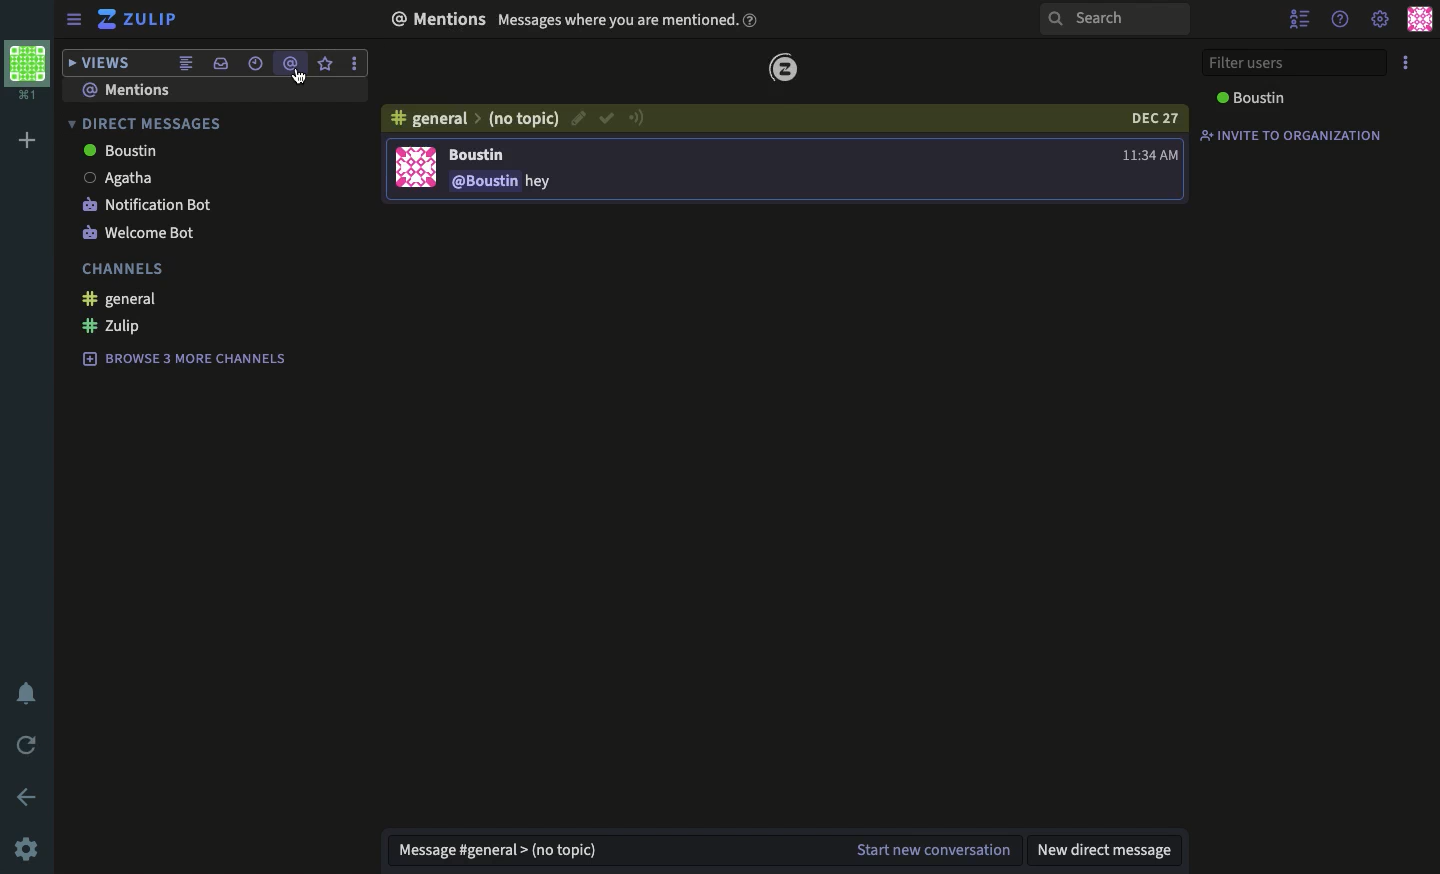 The width and height of the screenshot is (1440, 874). Describe the element at coordinates (638, 118) in the screenshot. I see `connection` at that location.